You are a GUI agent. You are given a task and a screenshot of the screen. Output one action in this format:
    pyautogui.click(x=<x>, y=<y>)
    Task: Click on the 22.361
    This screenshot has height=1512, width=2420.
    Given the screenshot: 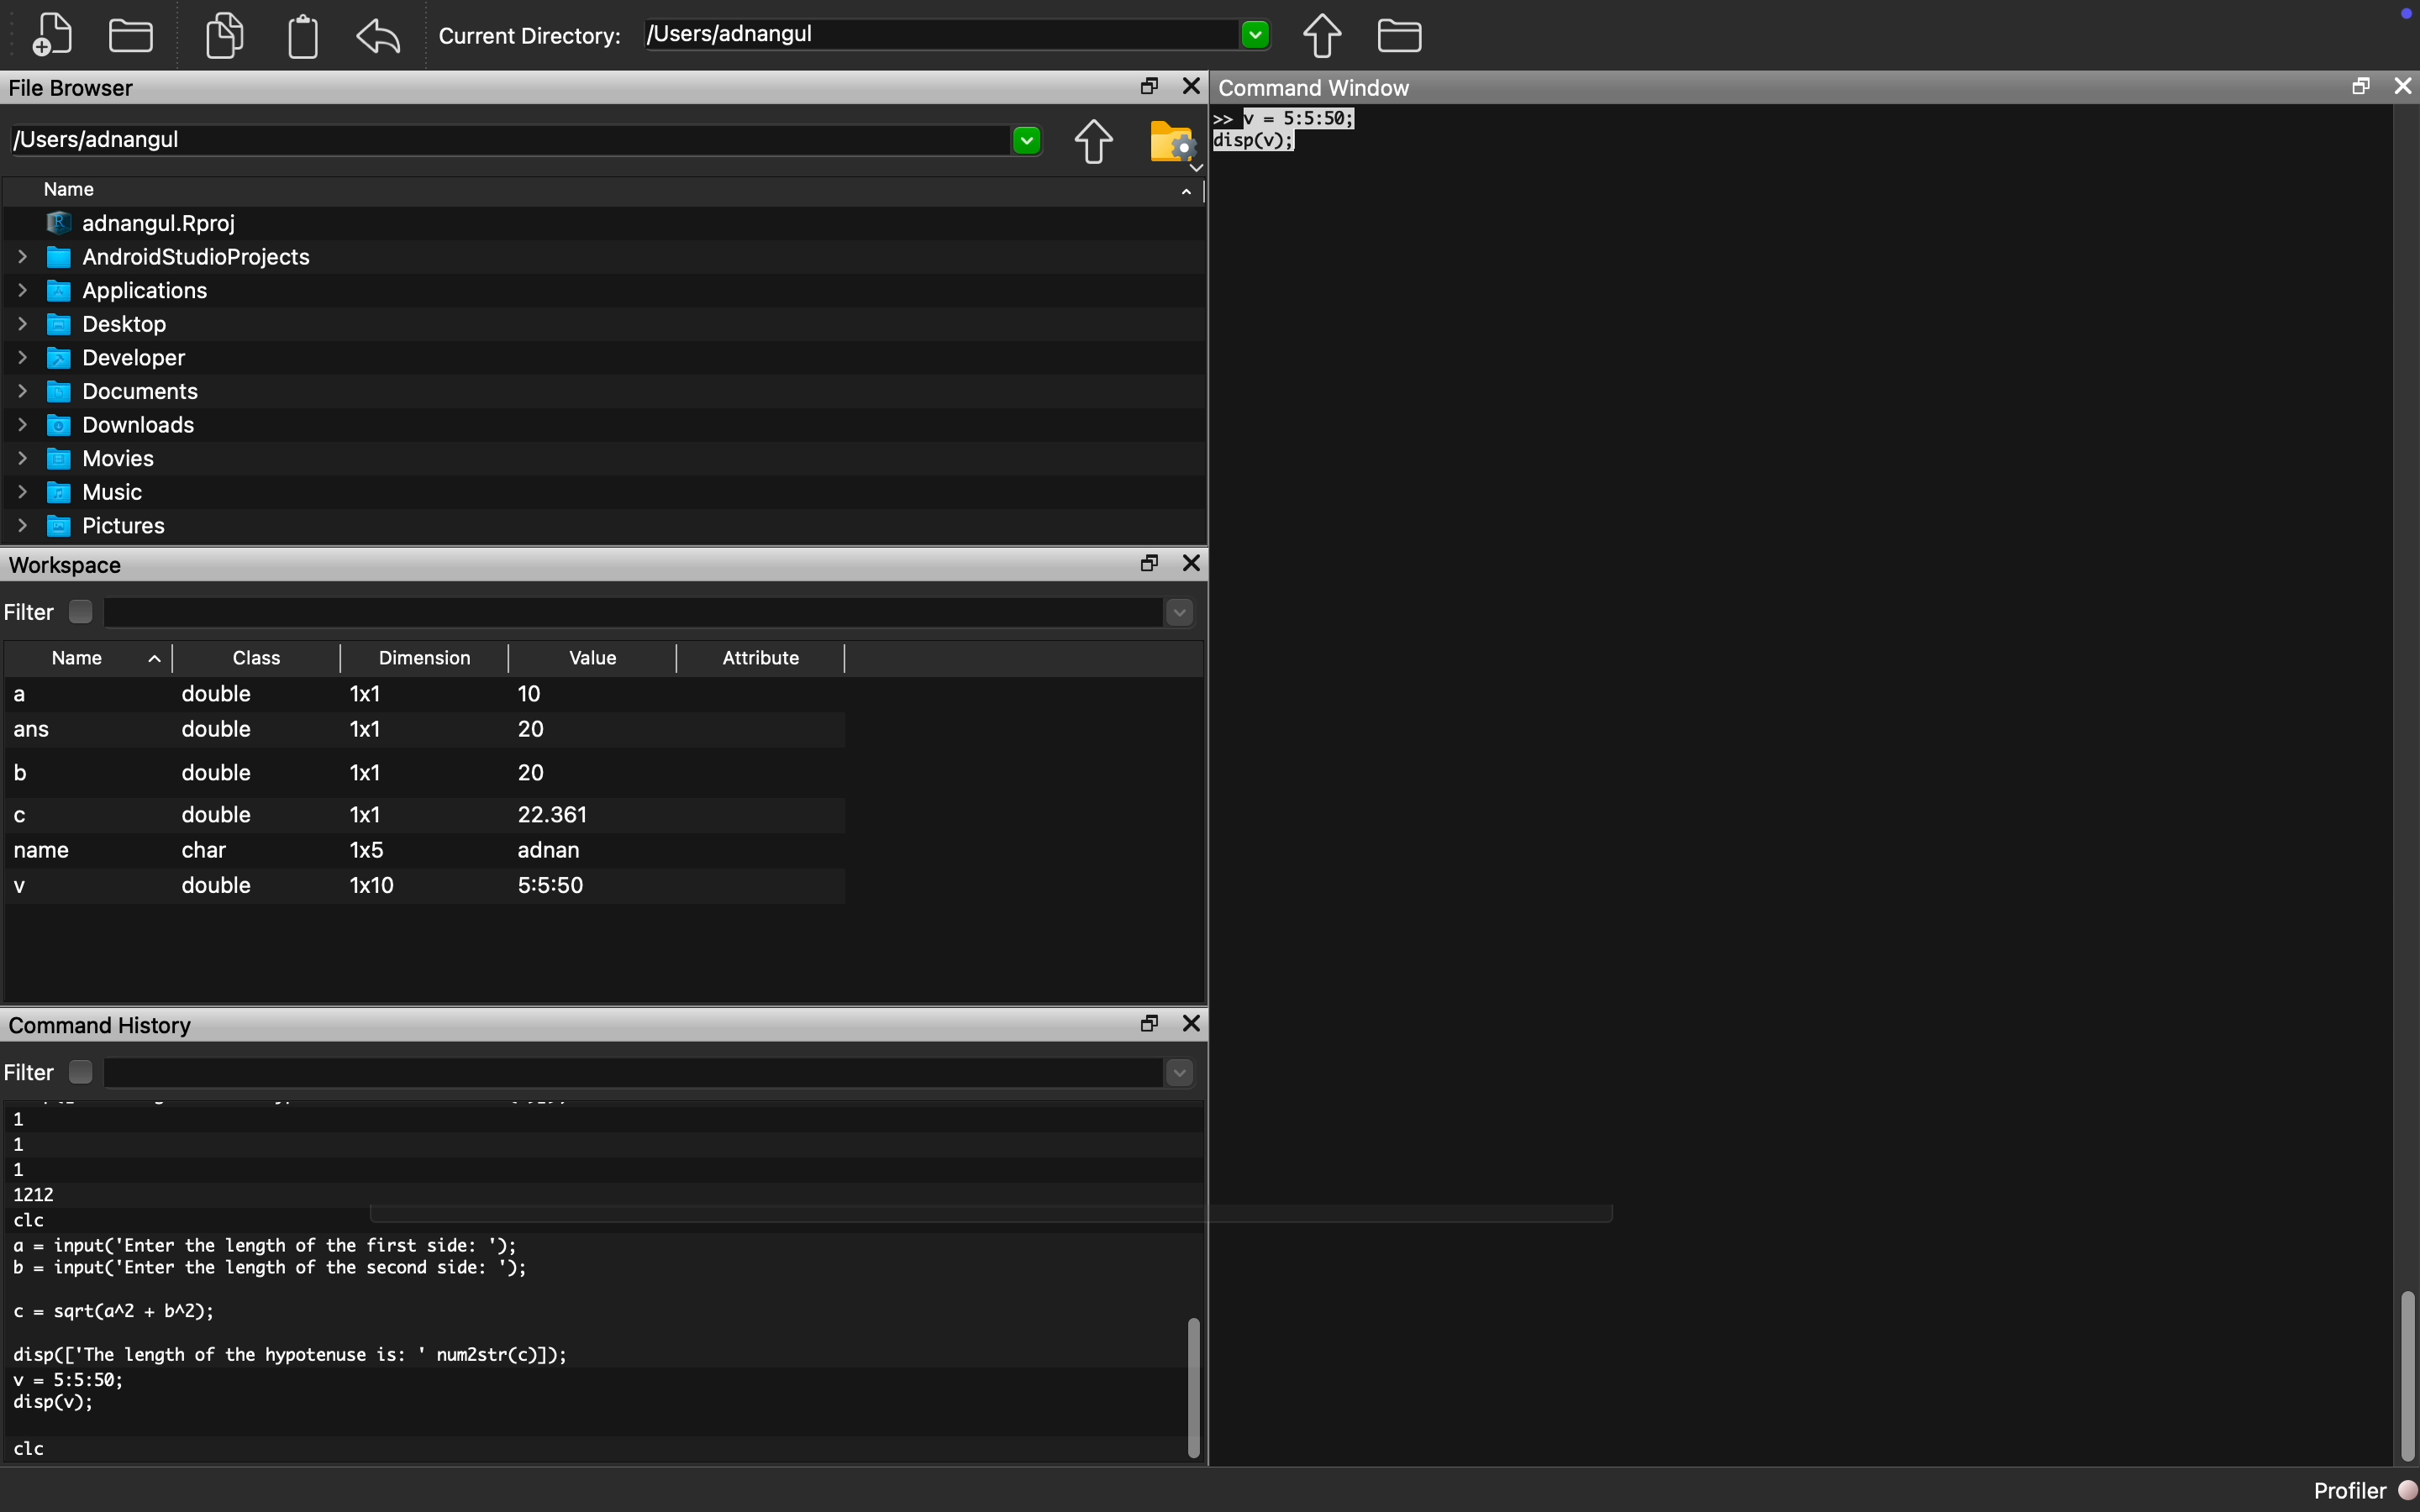 What is the action you would take?
    pyautogui.click(x=555, y=814)
    